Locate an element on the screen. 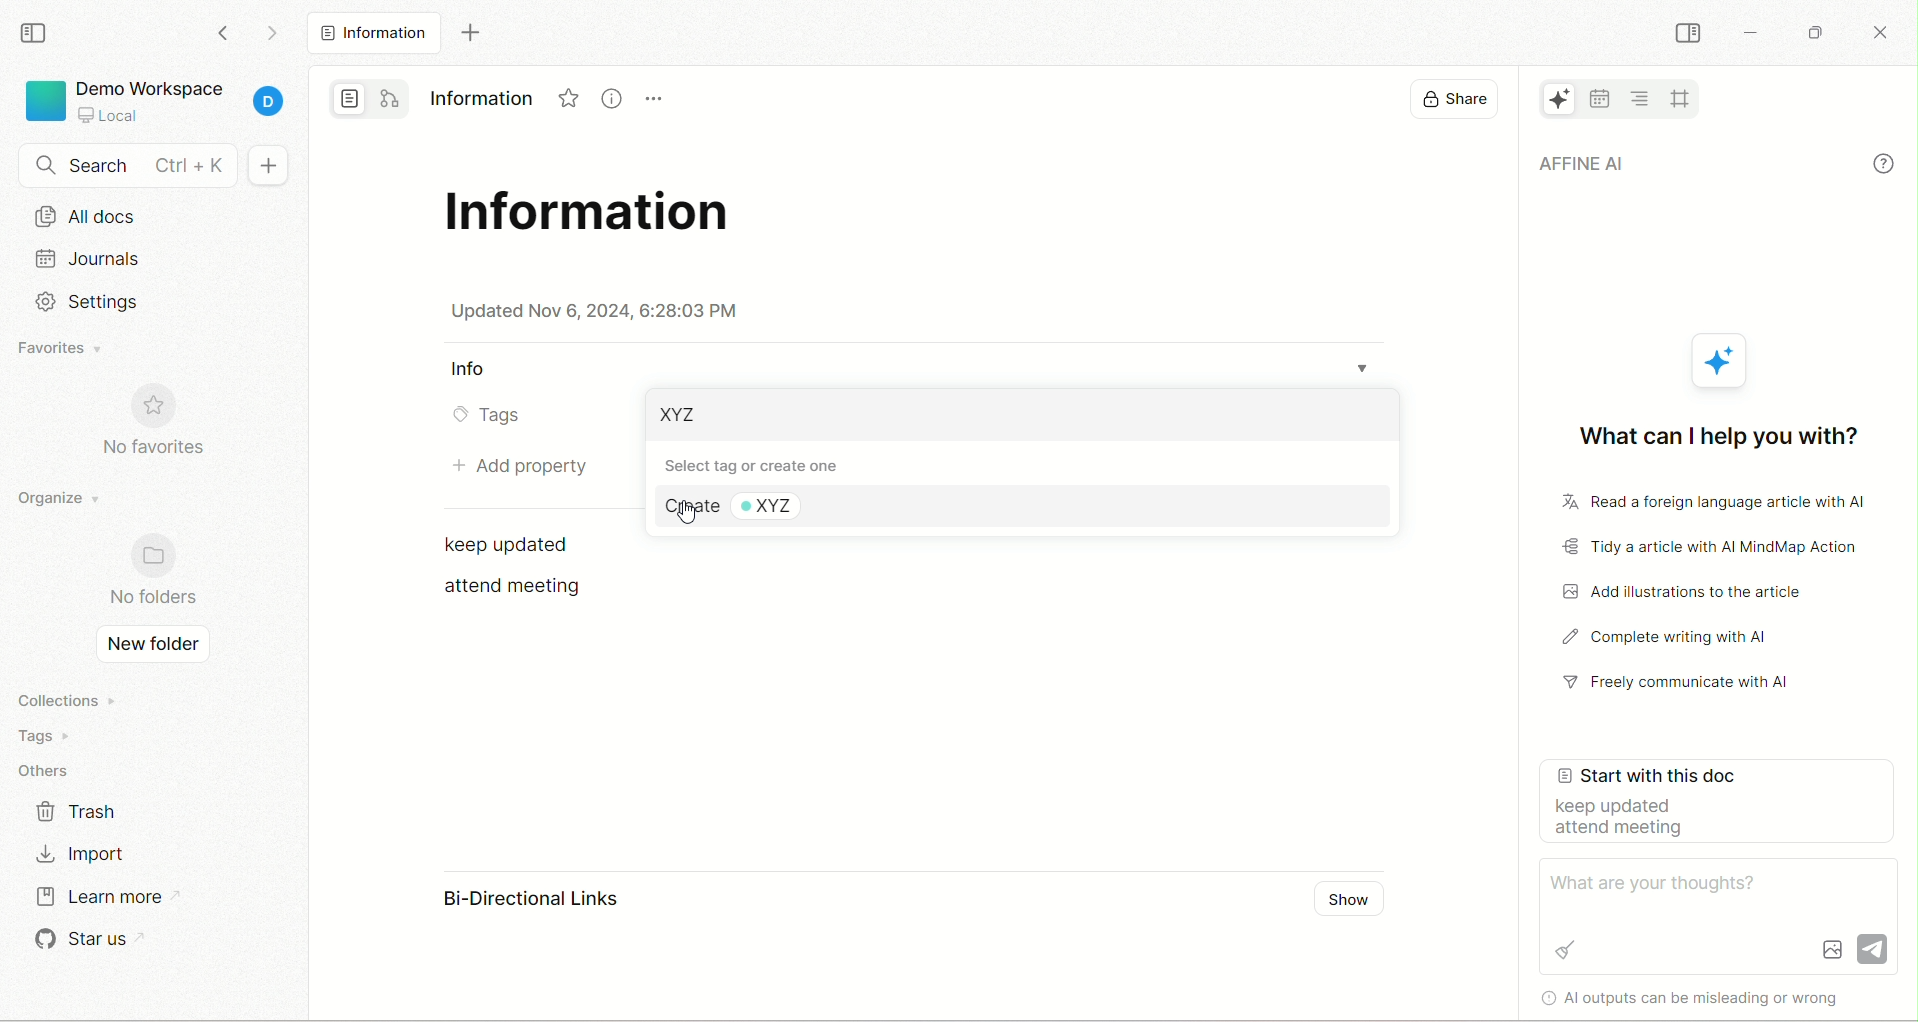  info is located at coordinates (1884, 163).